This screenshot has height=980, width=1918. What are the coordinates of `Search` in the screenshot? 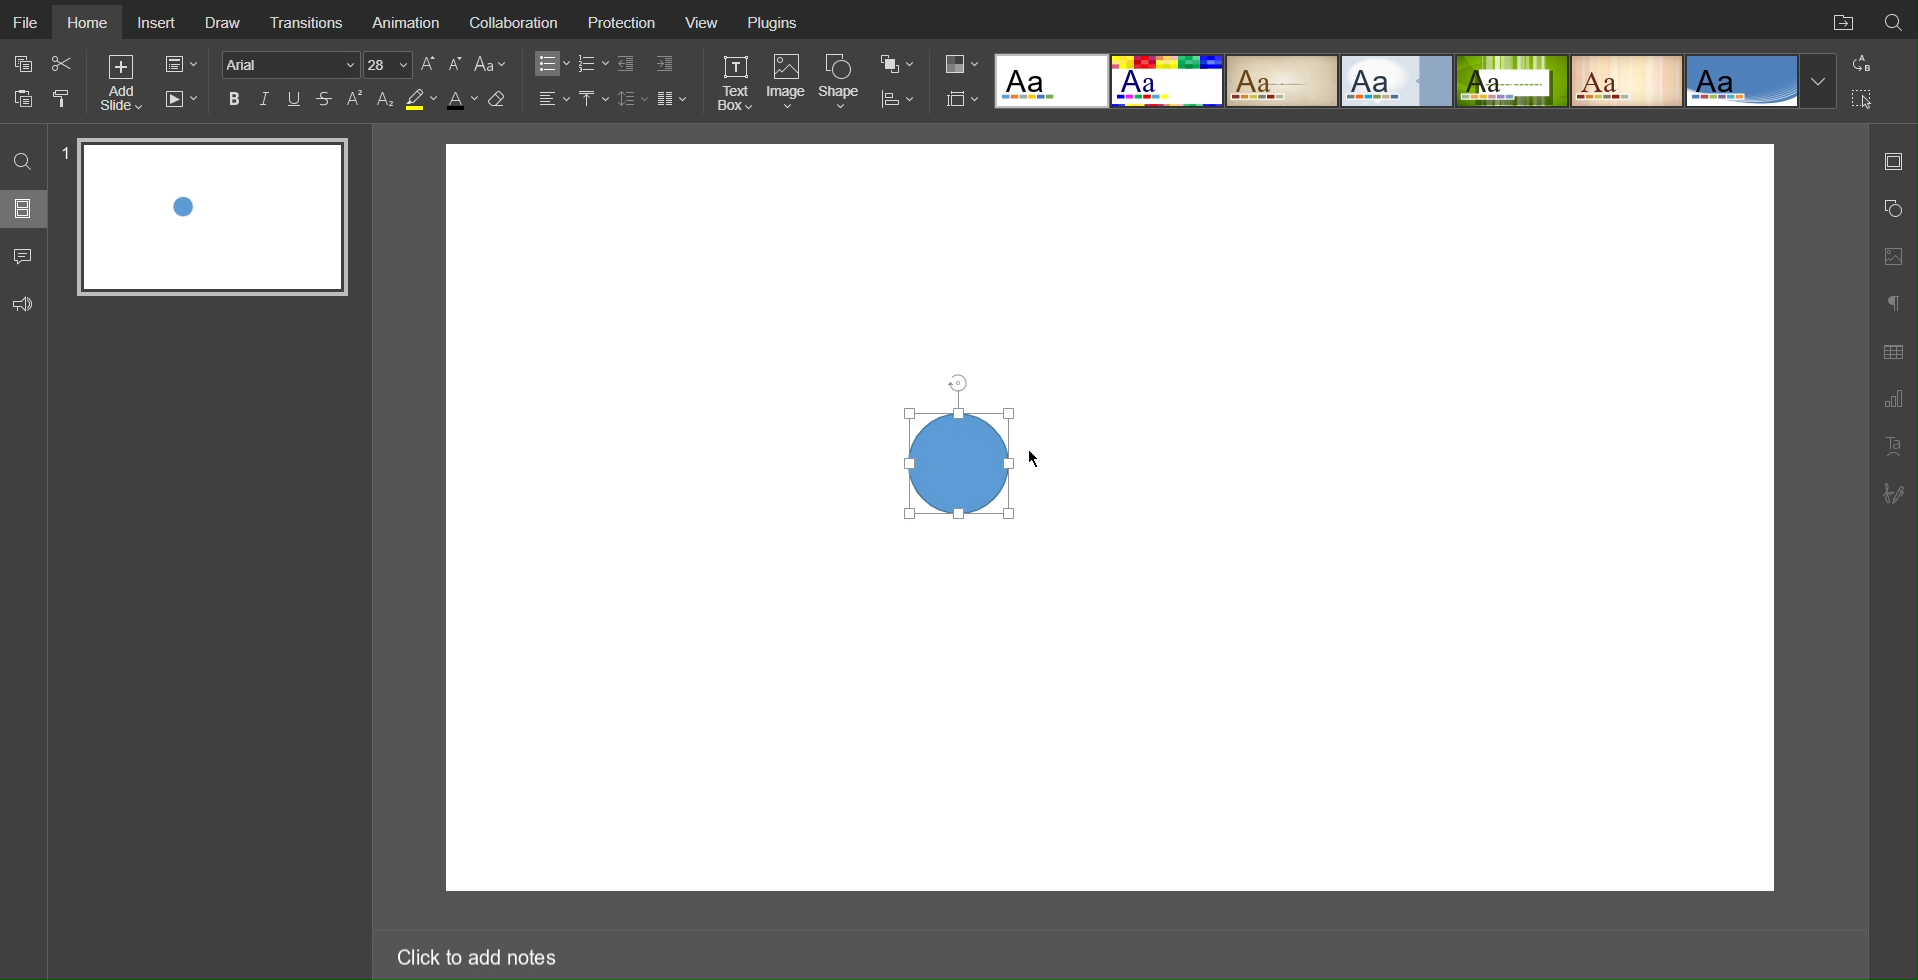 It's located at (25, 160).